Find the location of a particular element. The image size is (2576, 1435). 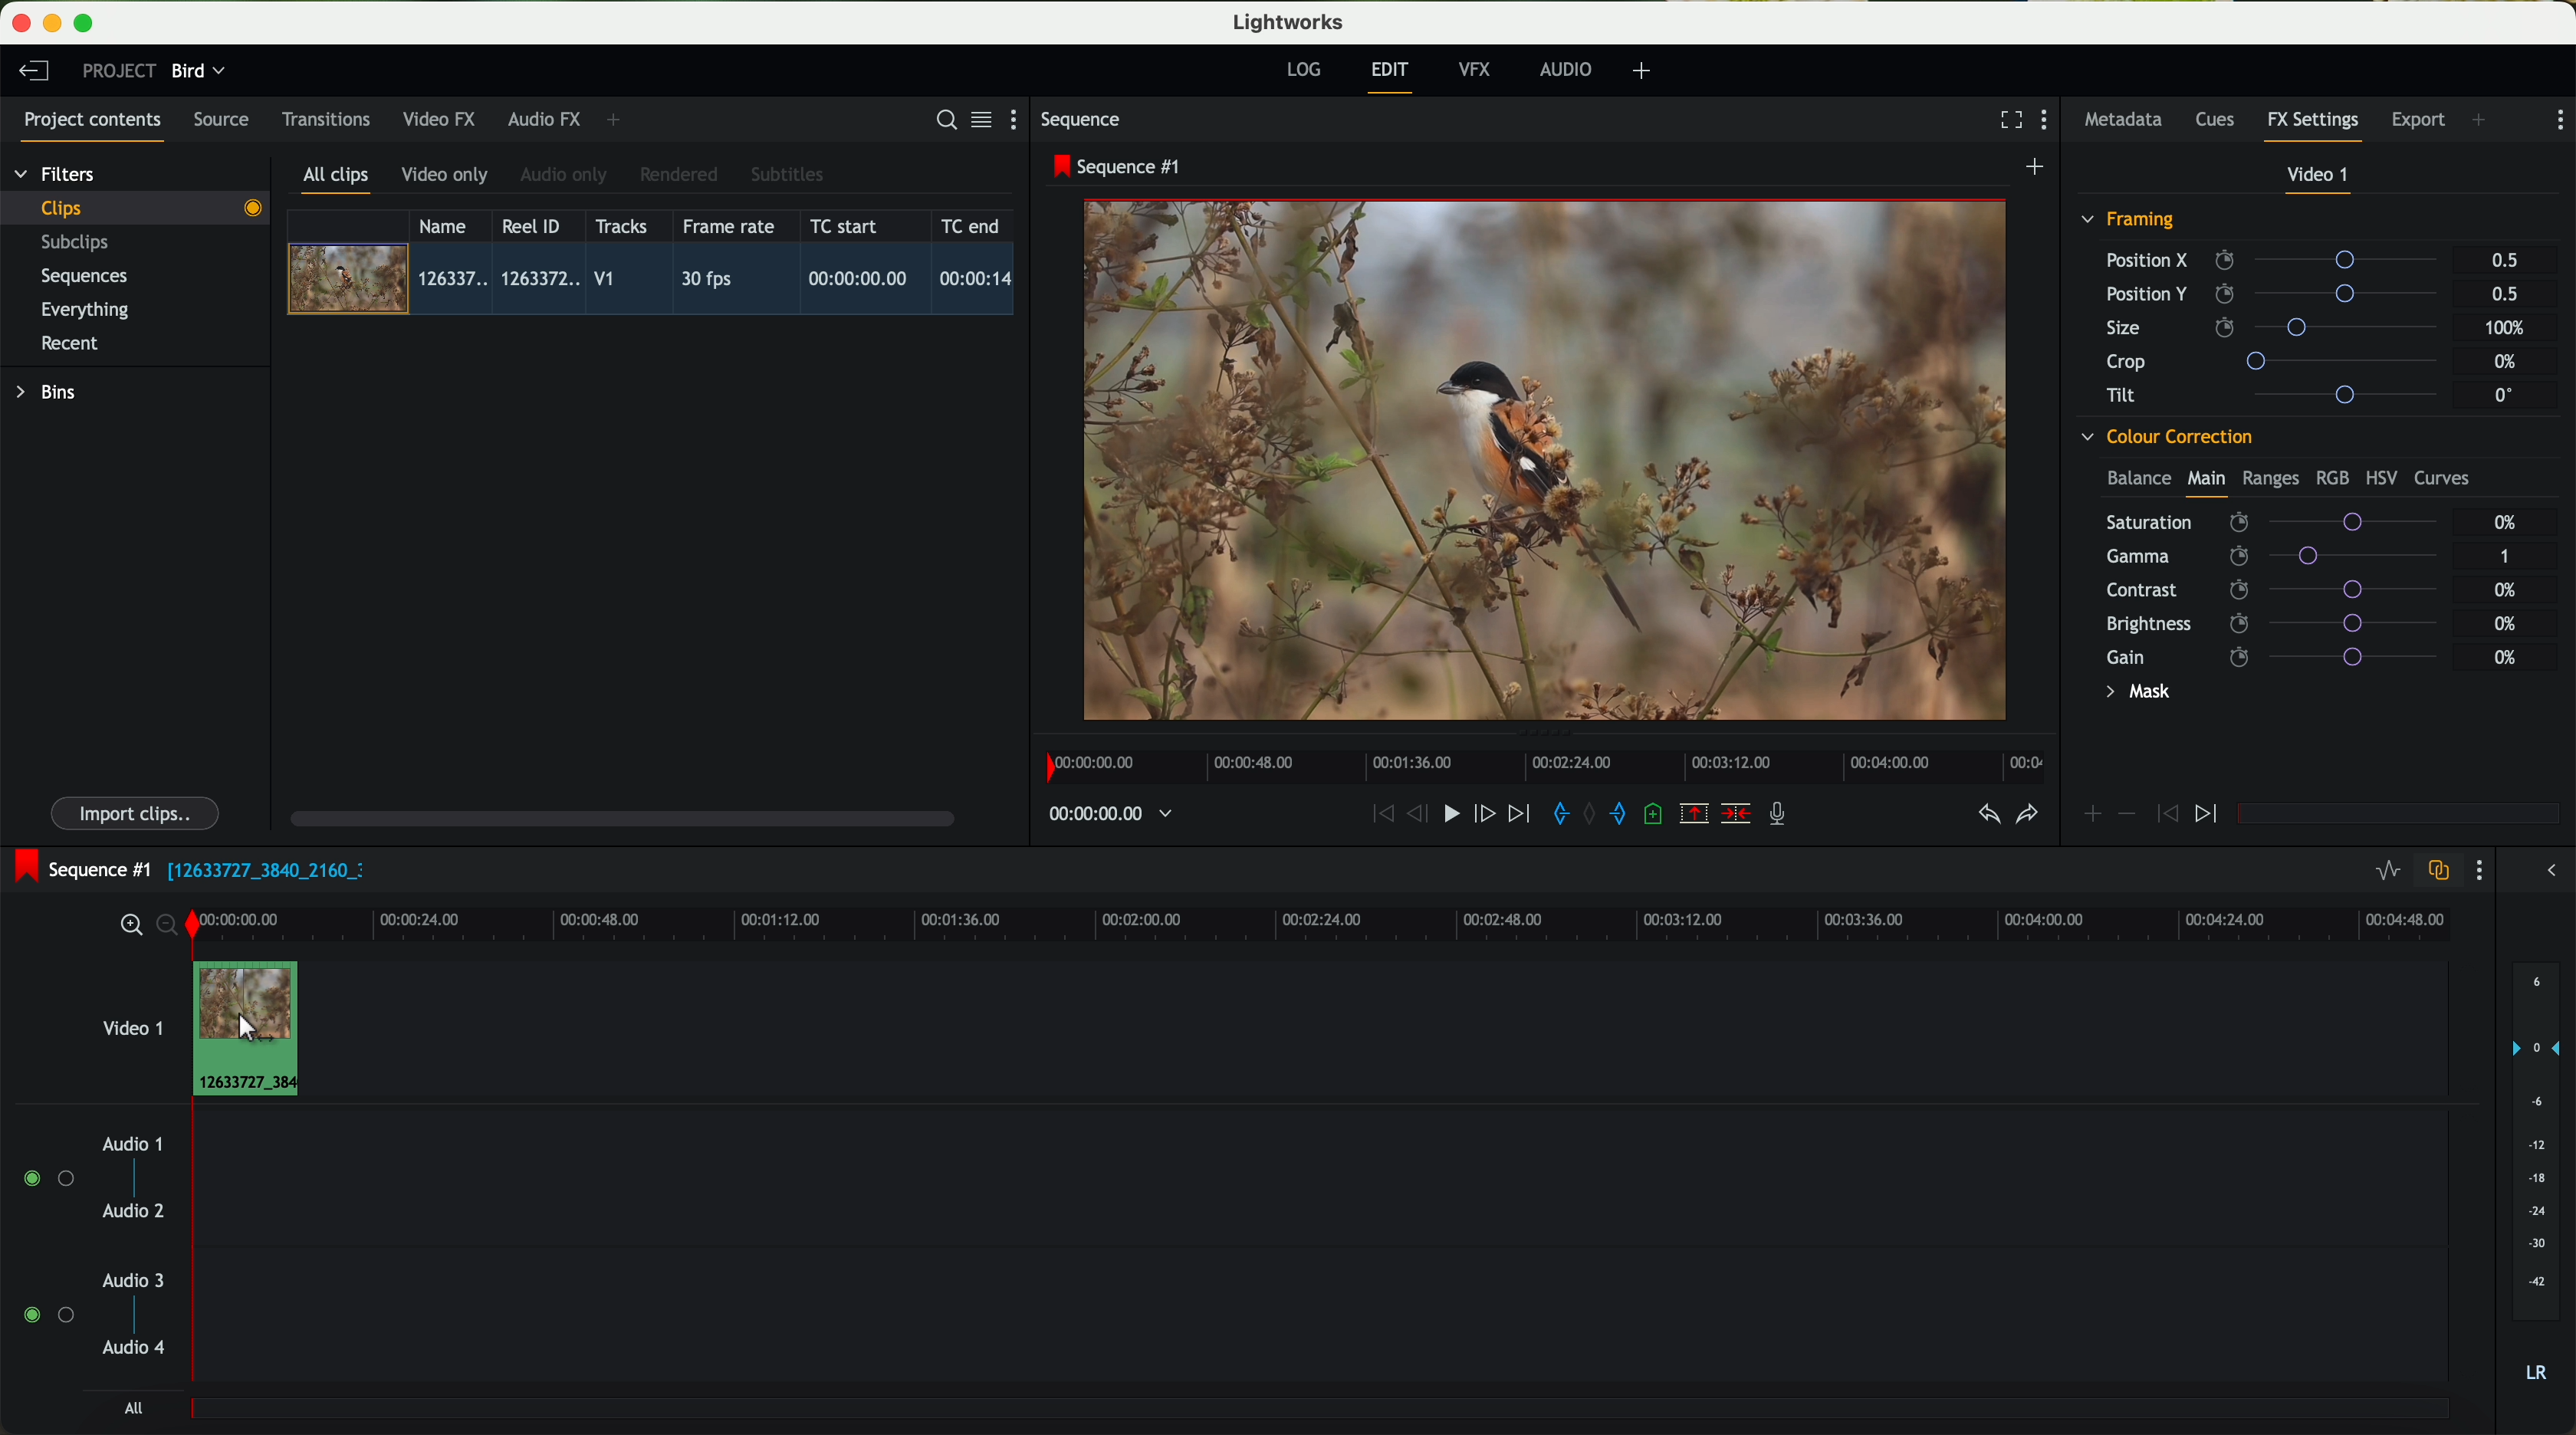

play is located at coordinates (1450, 812).